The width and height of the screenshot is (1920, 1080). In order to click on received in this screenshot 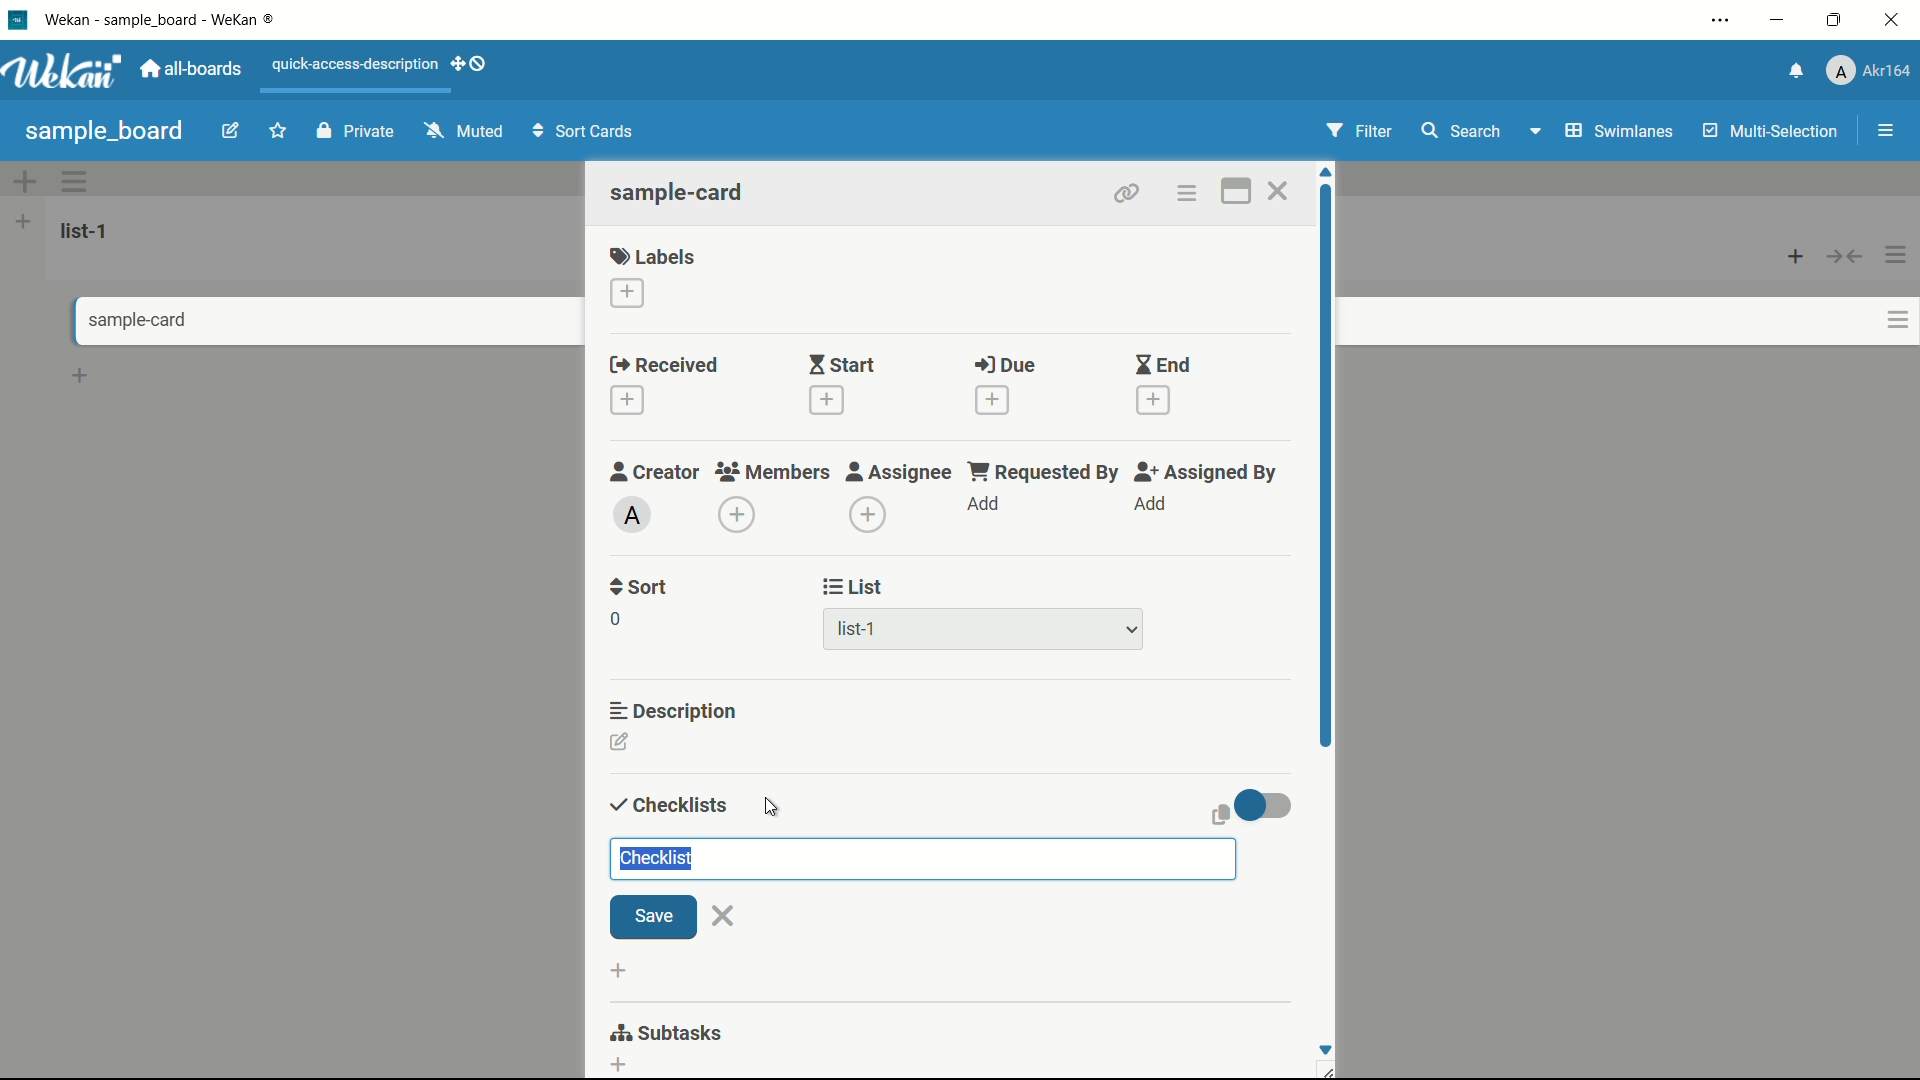, I will do `click(664, 366)`.